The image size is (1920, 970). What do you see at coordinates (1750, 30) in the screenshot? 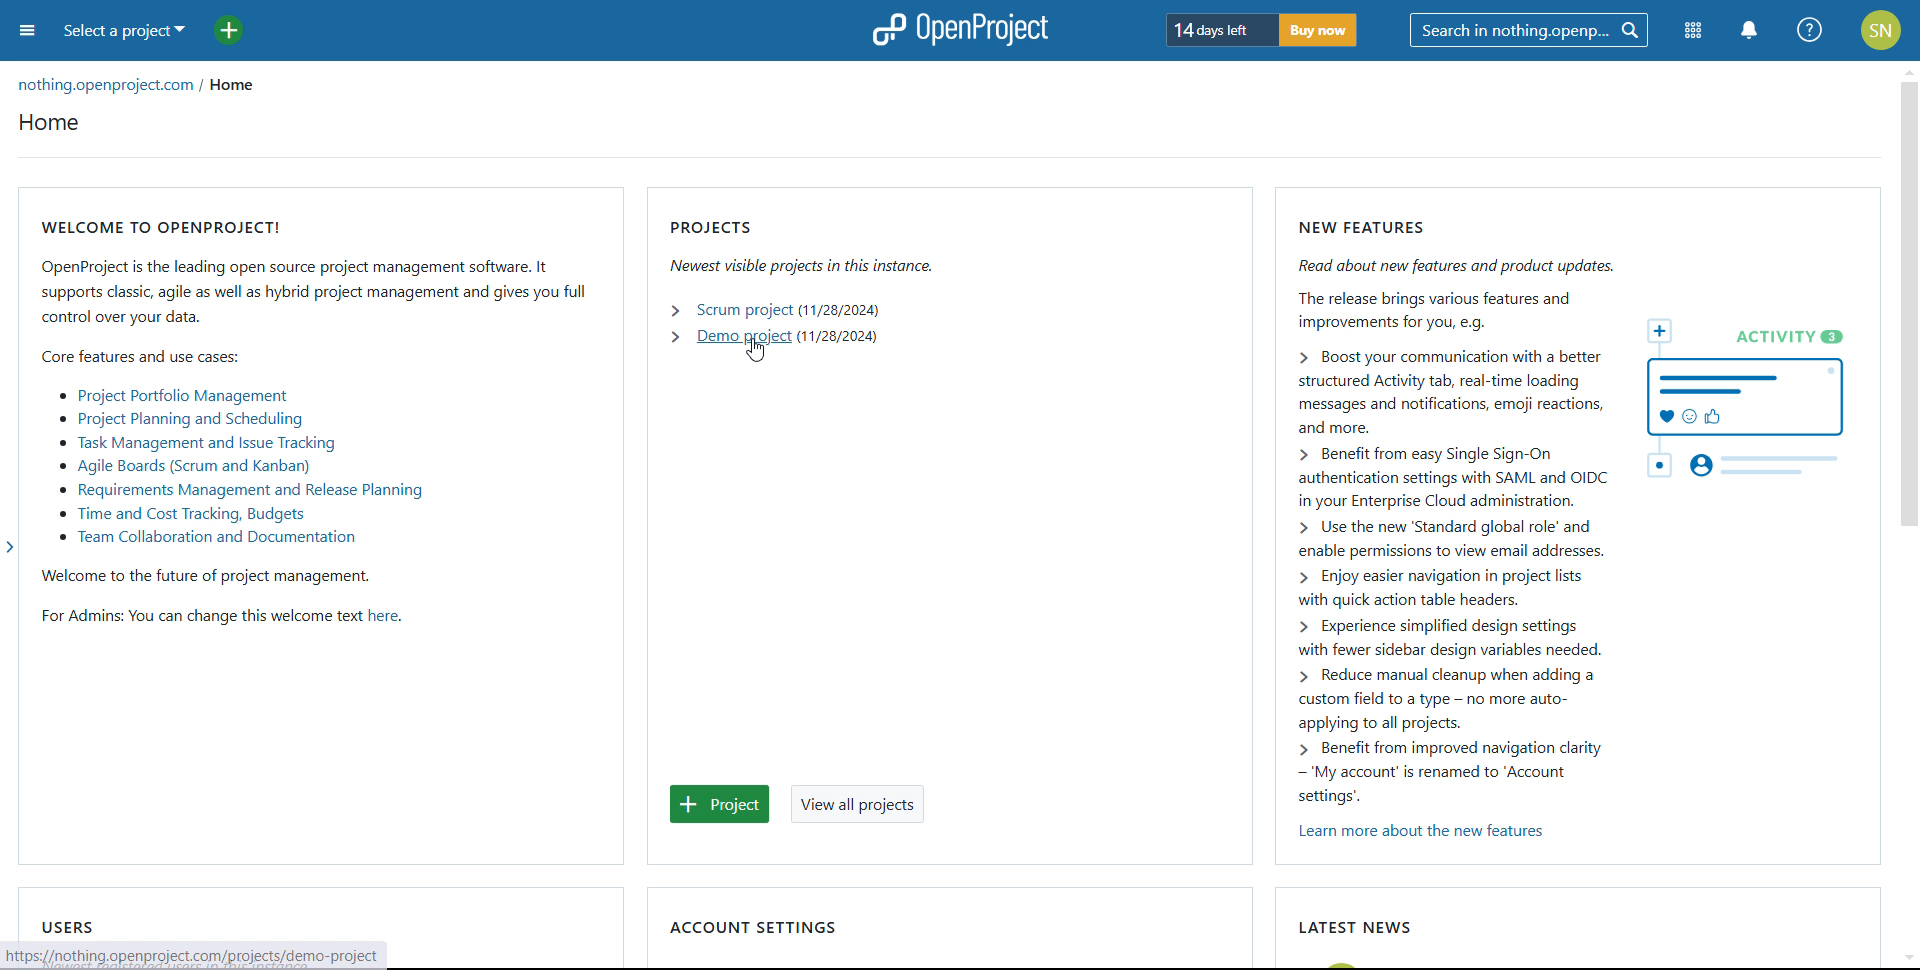
I see `notifications` at bounding box center [1750, 30].